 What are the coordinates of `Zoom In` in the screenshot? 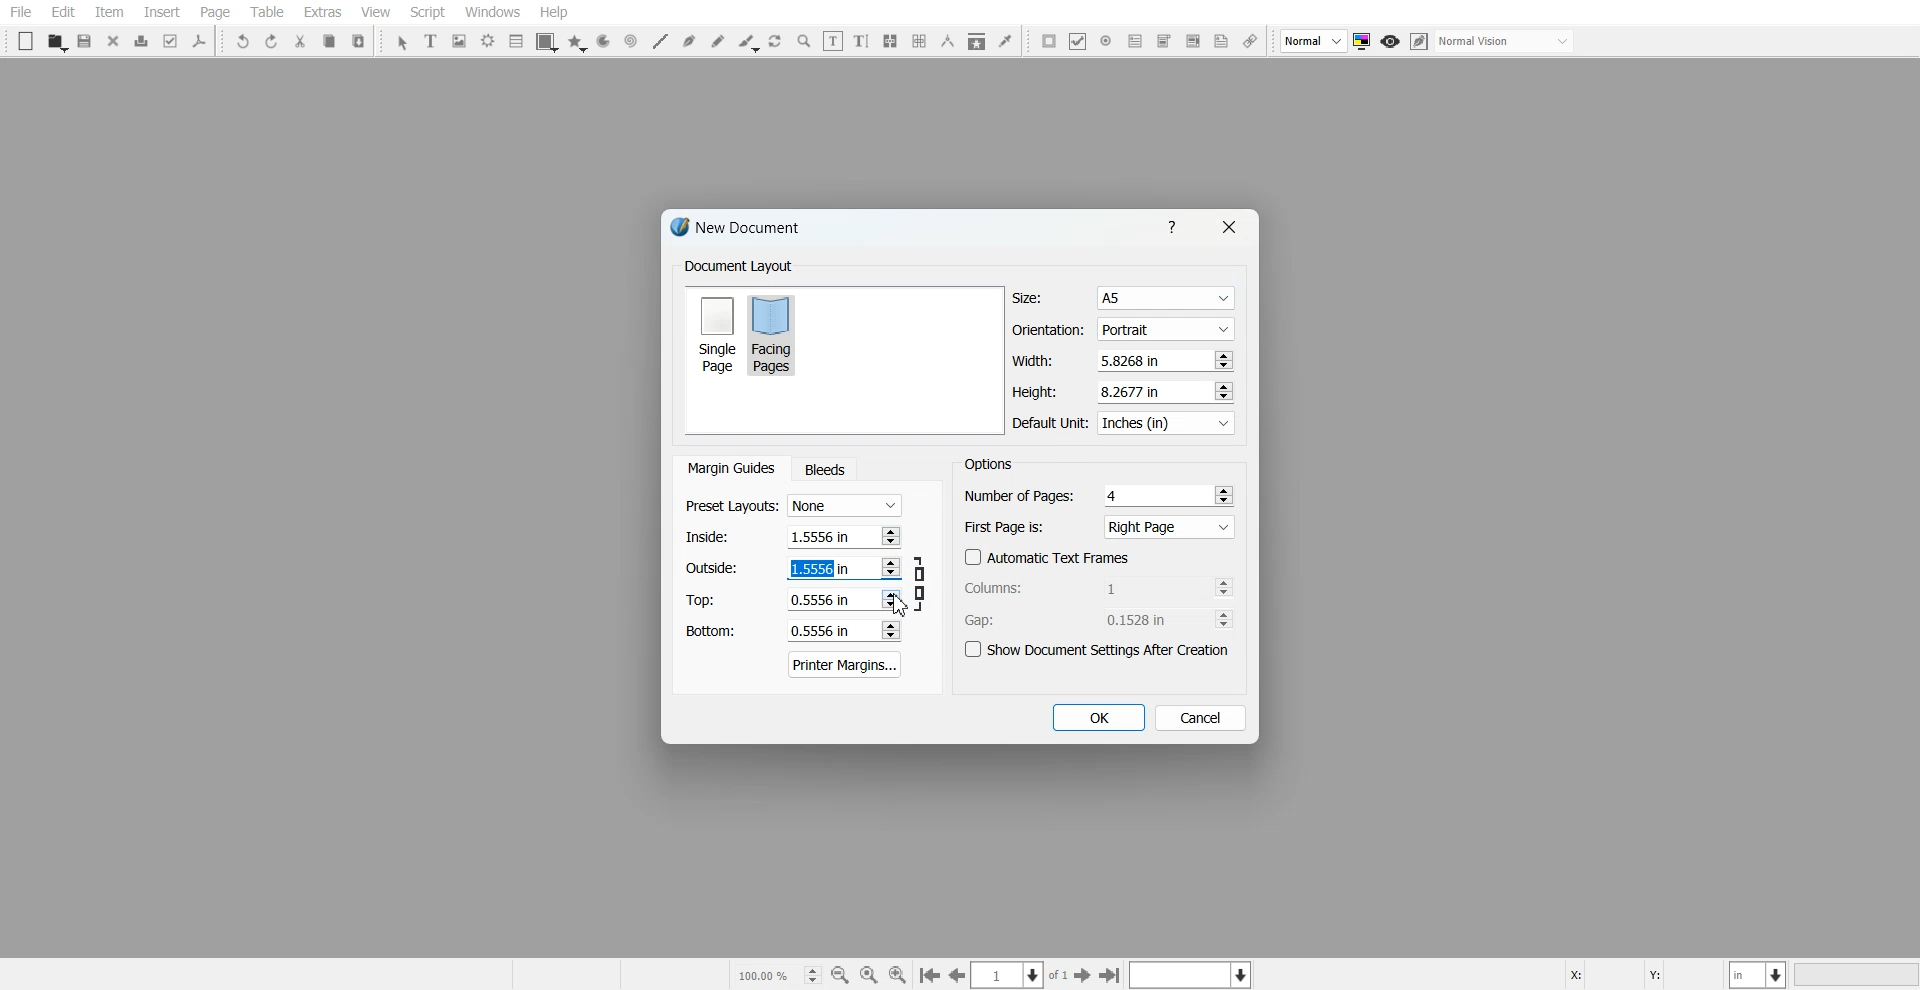 It's located at (898, 974).